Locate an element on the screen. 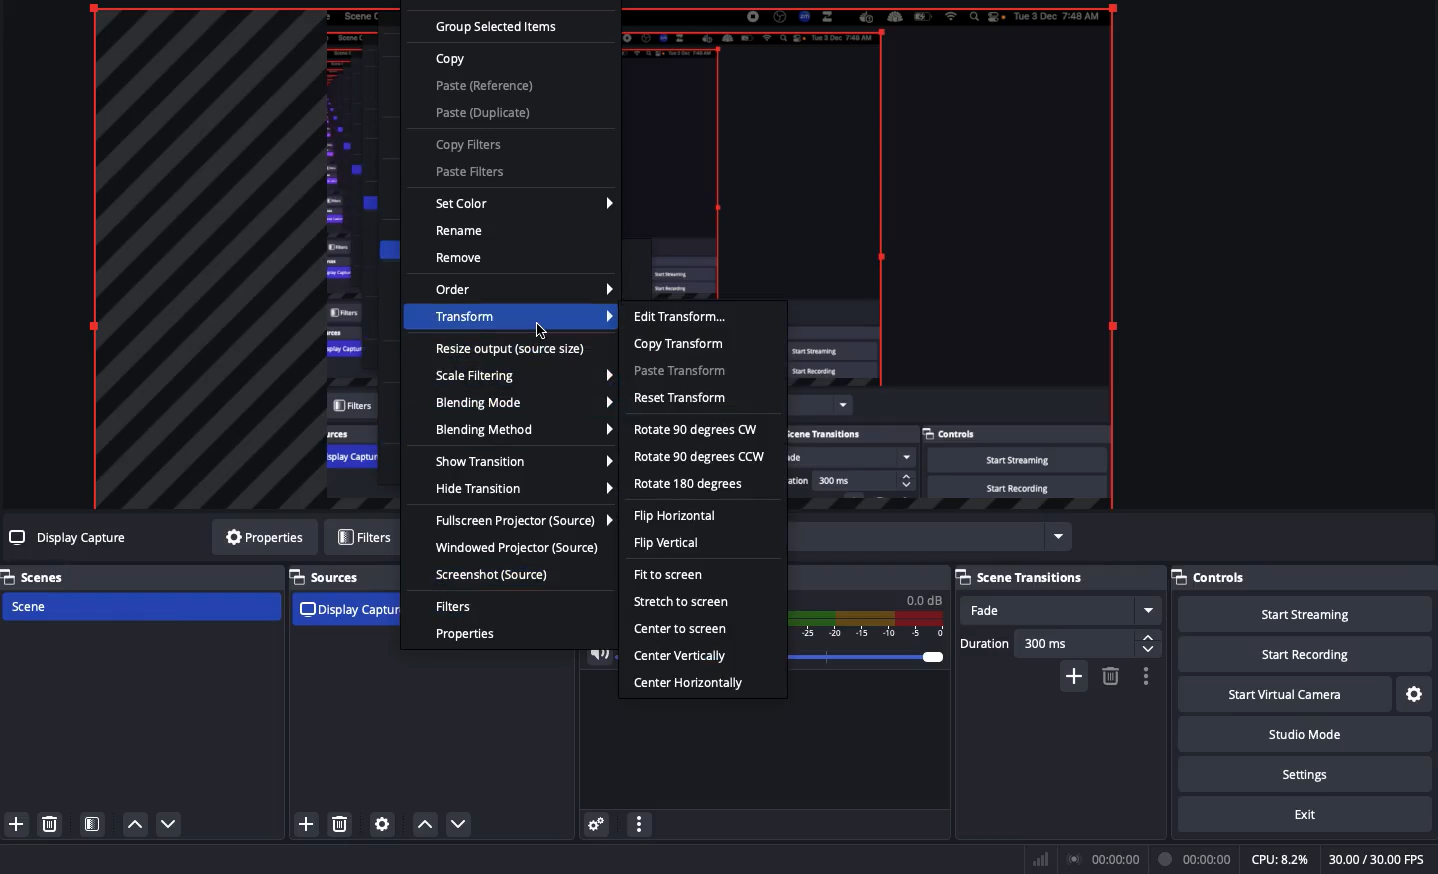 This screenshot has width=1438, height=874. Remove is located at coordinates (467, 258).